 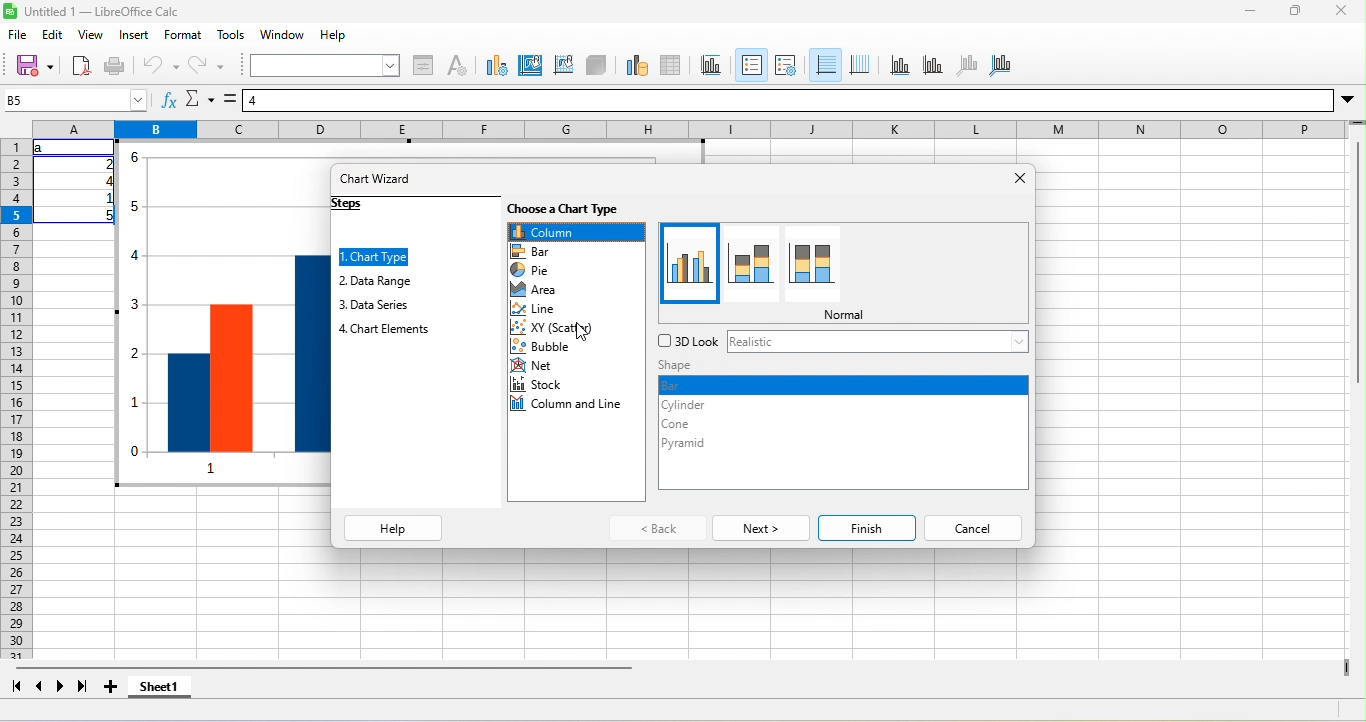 What do you see at coordinates (18, 35) in the screenshot?
I see `file` at bounding box center [18, 35].